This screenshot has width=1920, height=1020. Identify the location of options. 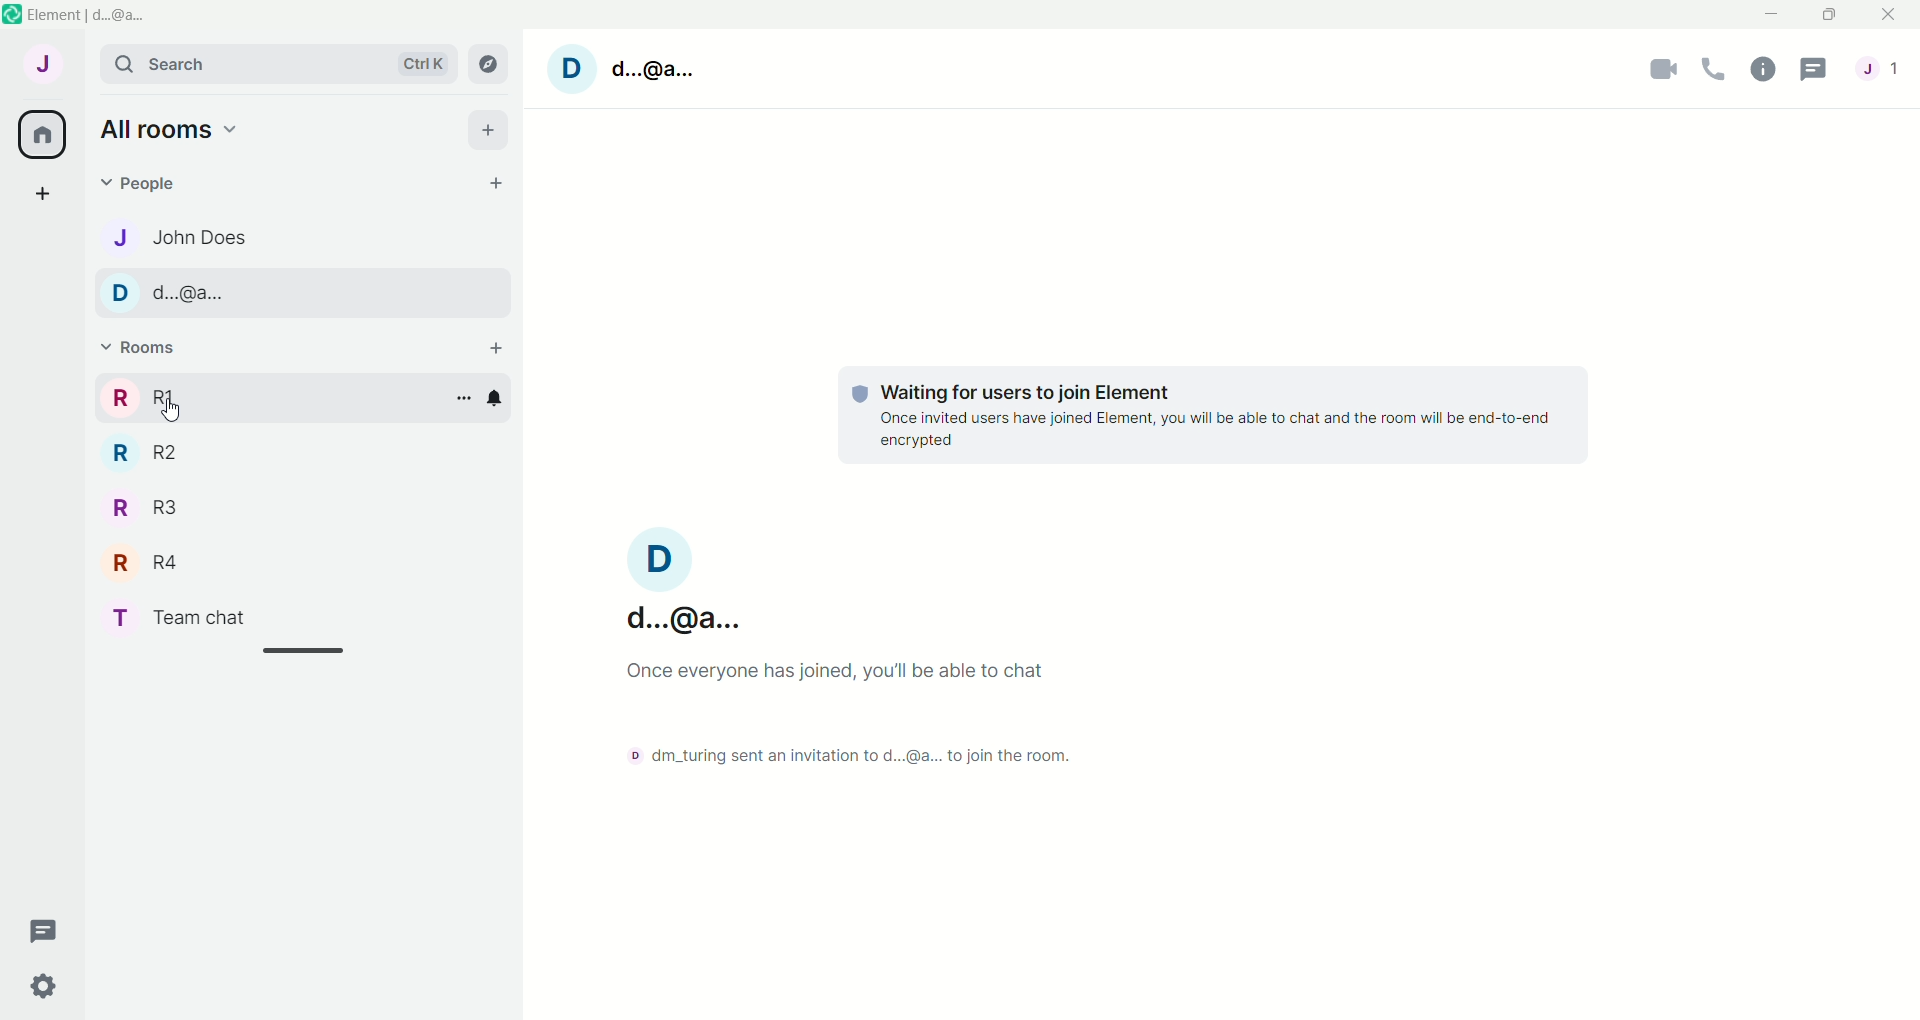
(464, 402).